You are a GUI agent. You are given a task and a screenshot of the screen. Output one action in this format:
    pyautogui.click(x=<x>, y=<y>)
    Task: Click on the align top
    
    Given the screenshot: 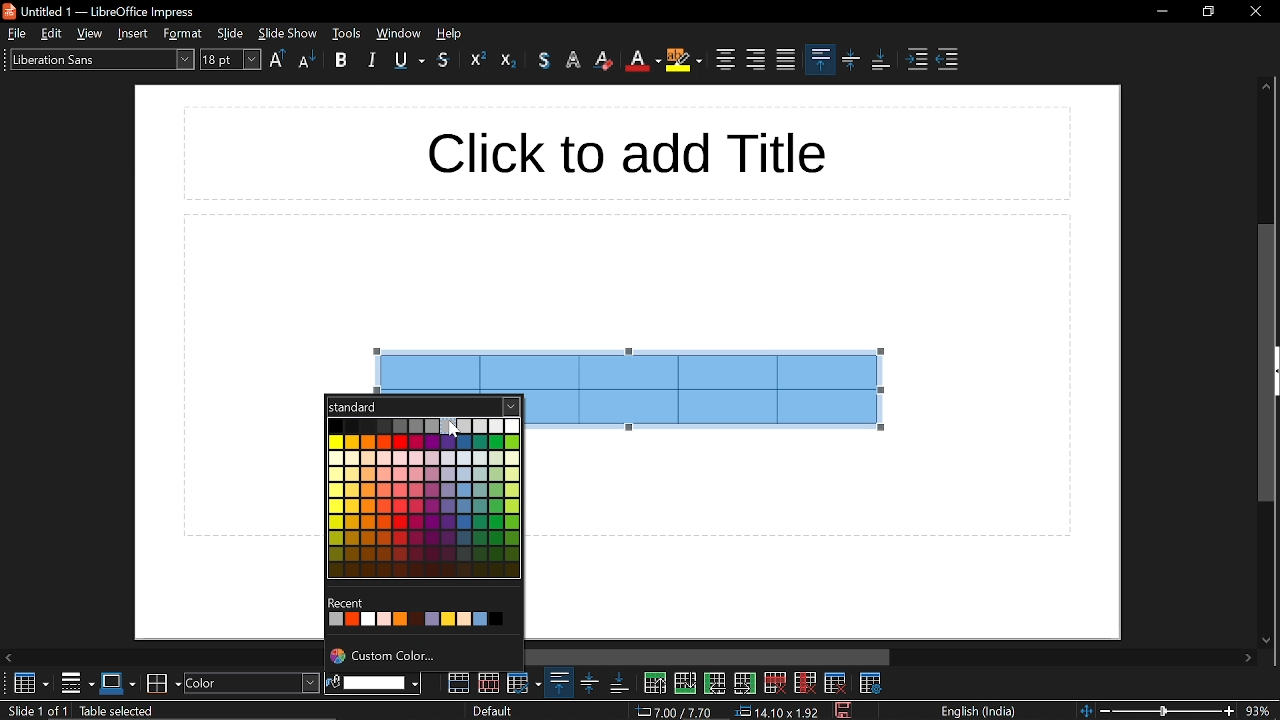 What is the action you would take?
    pyautogui.click(x=558, y=683)
    